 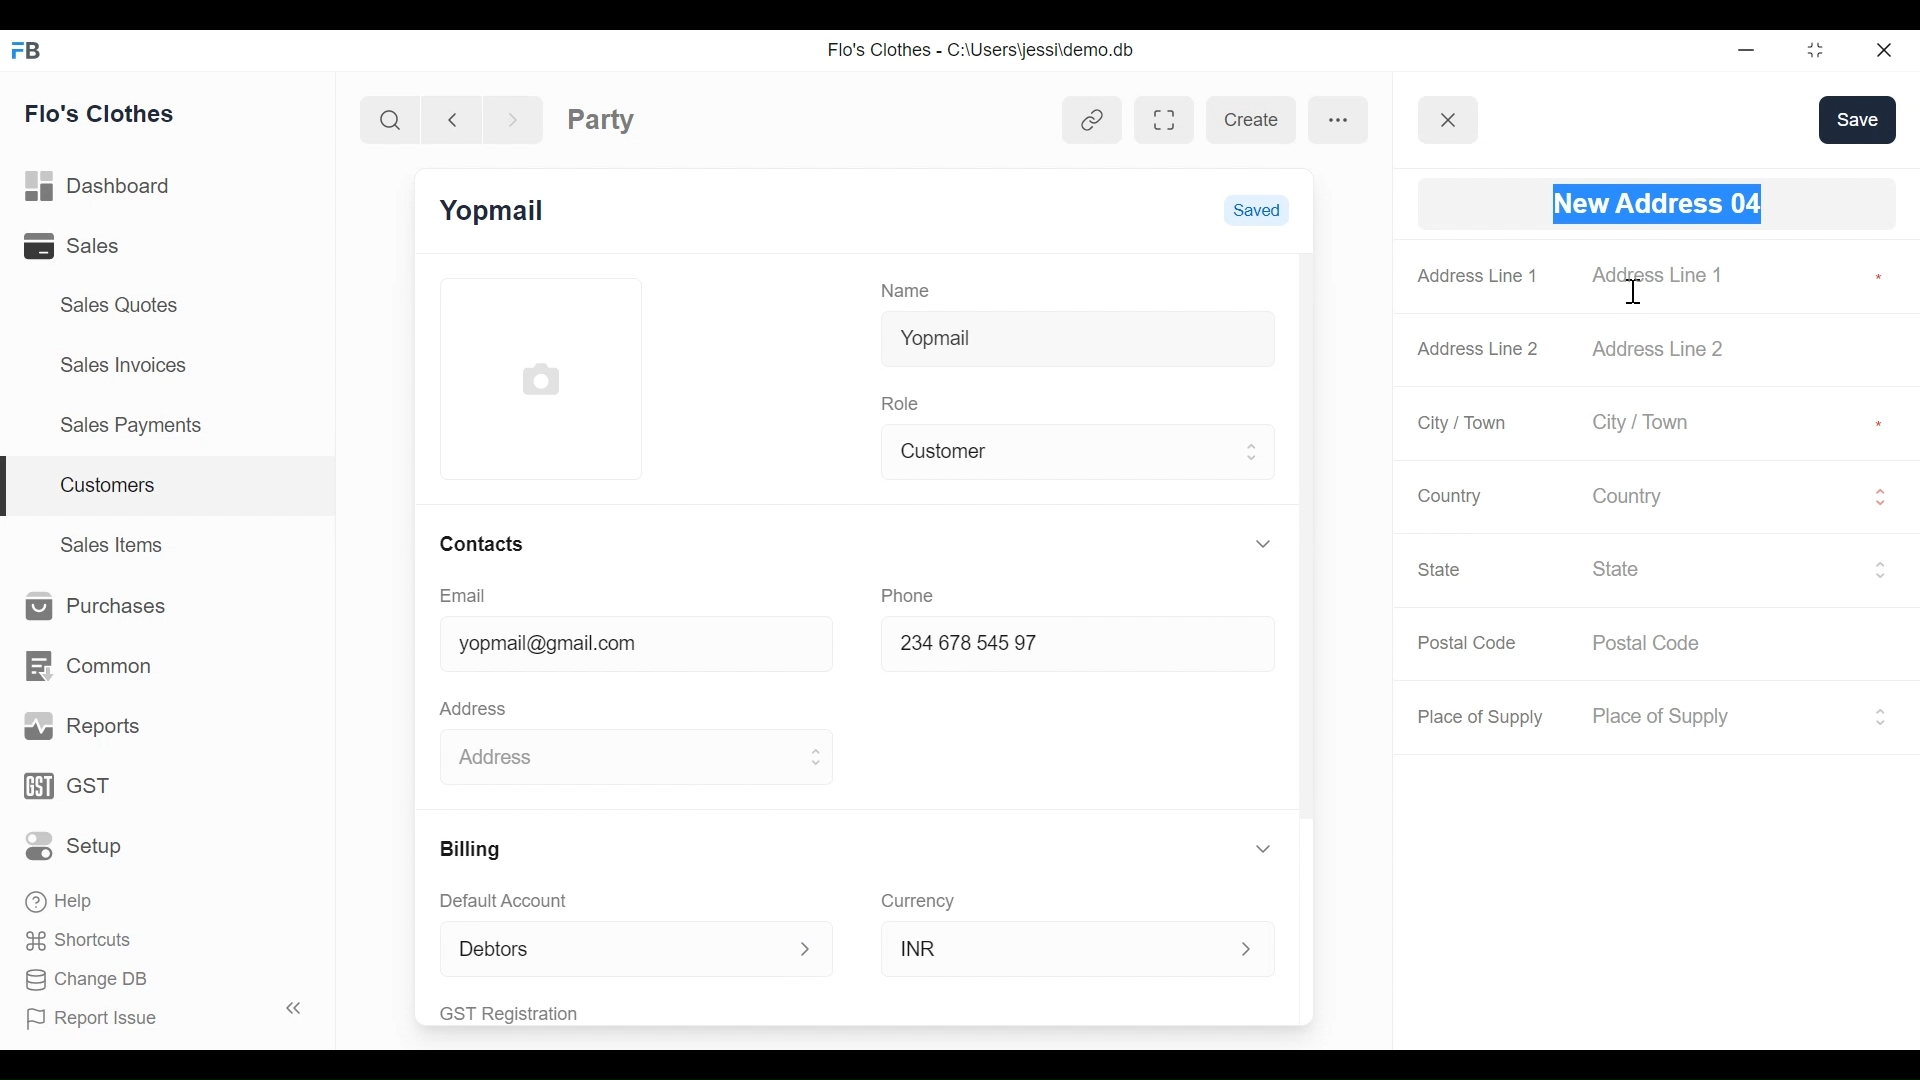 I want to click on Party, so click(x=601, y=119).